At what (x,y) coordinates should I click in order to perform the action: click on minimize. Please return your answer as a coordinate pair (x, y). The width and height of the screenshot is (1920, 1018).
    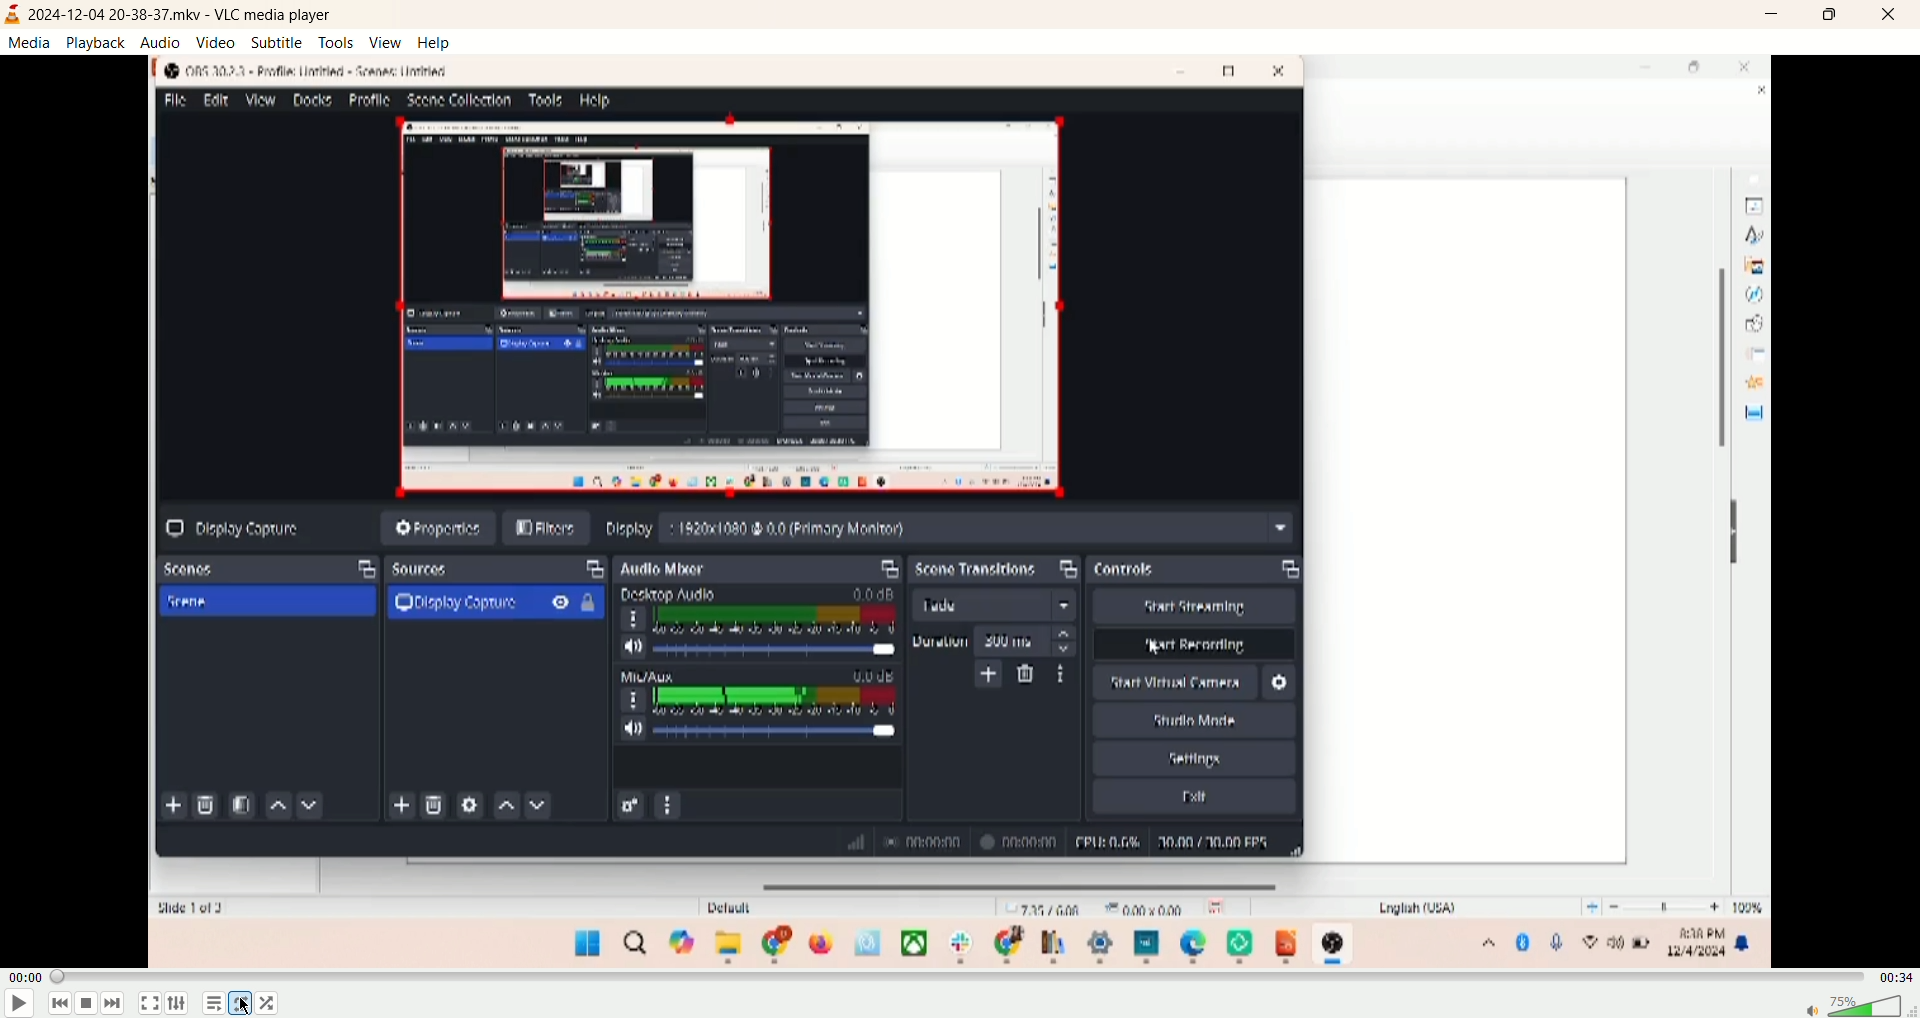
    Looking at the image, I should click on (1777, 15).